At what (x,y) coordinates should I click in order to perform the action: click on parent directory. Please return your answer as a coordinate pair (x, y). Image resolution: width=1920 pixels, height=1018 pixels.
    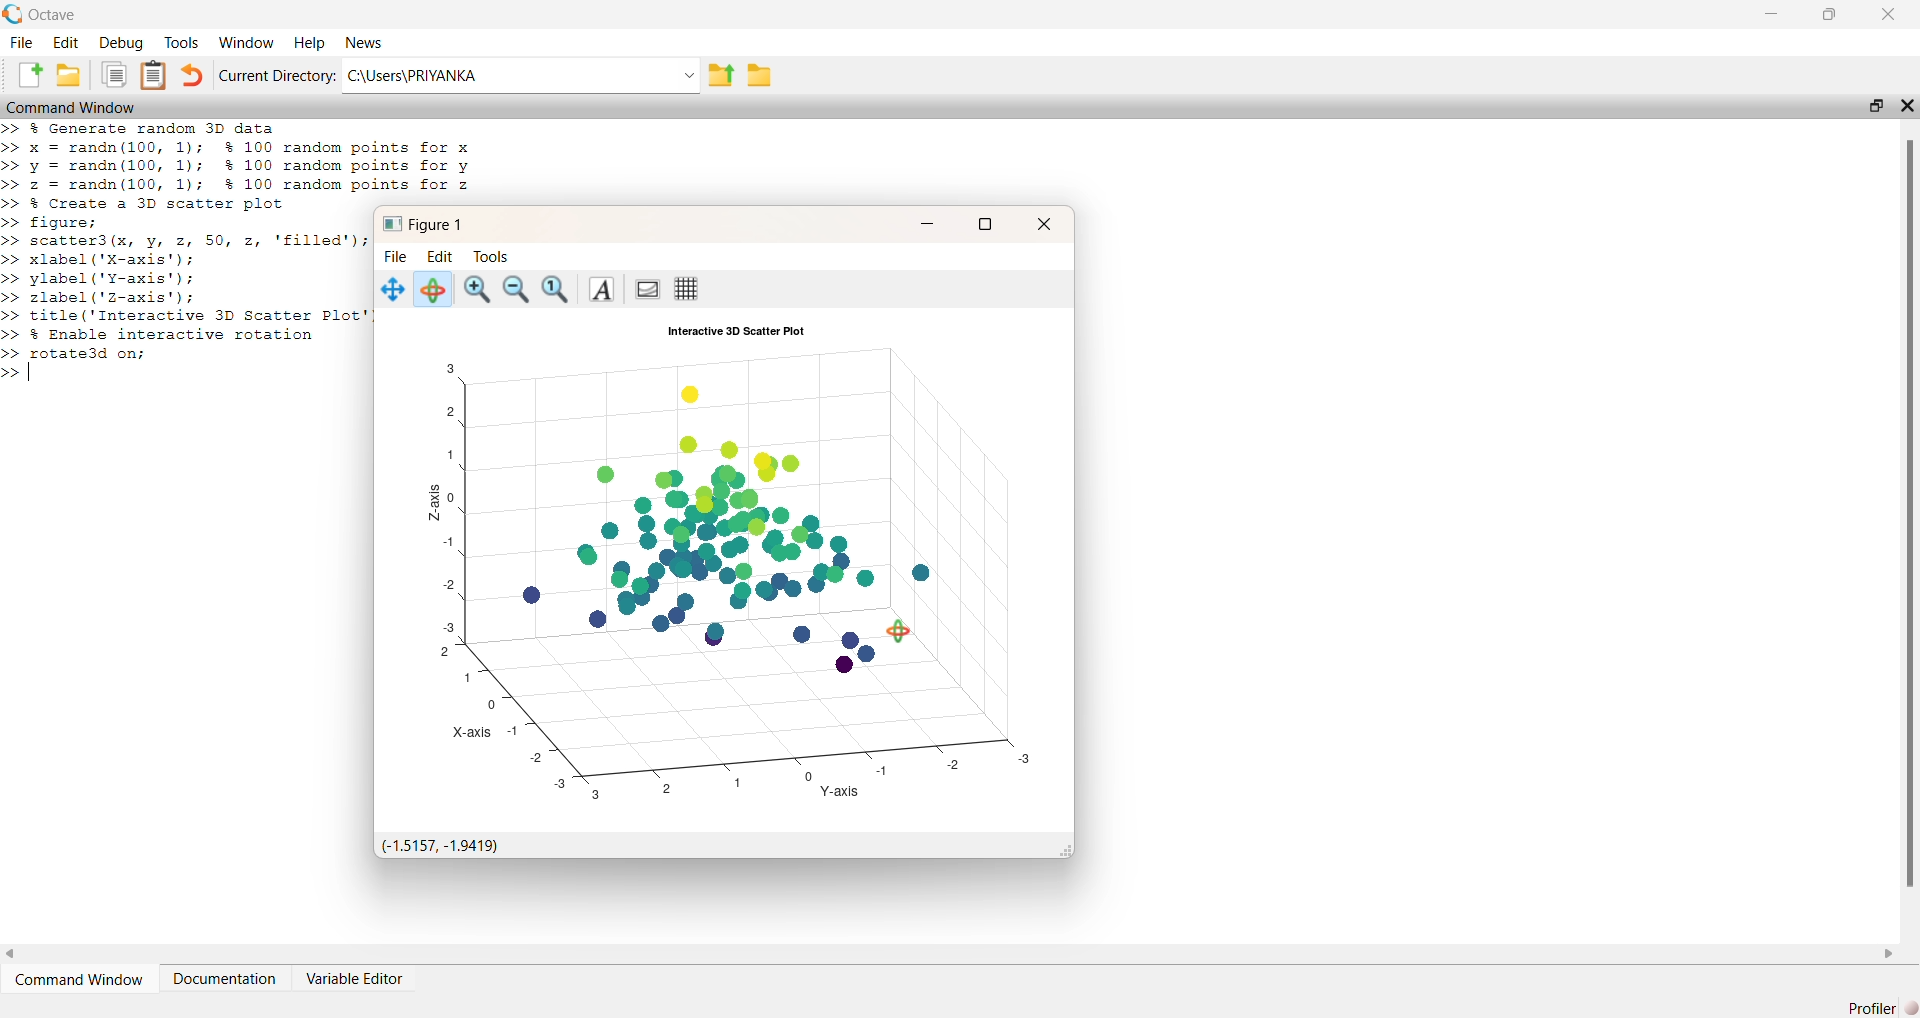
    Looking at the image, I should click on (722, 76).